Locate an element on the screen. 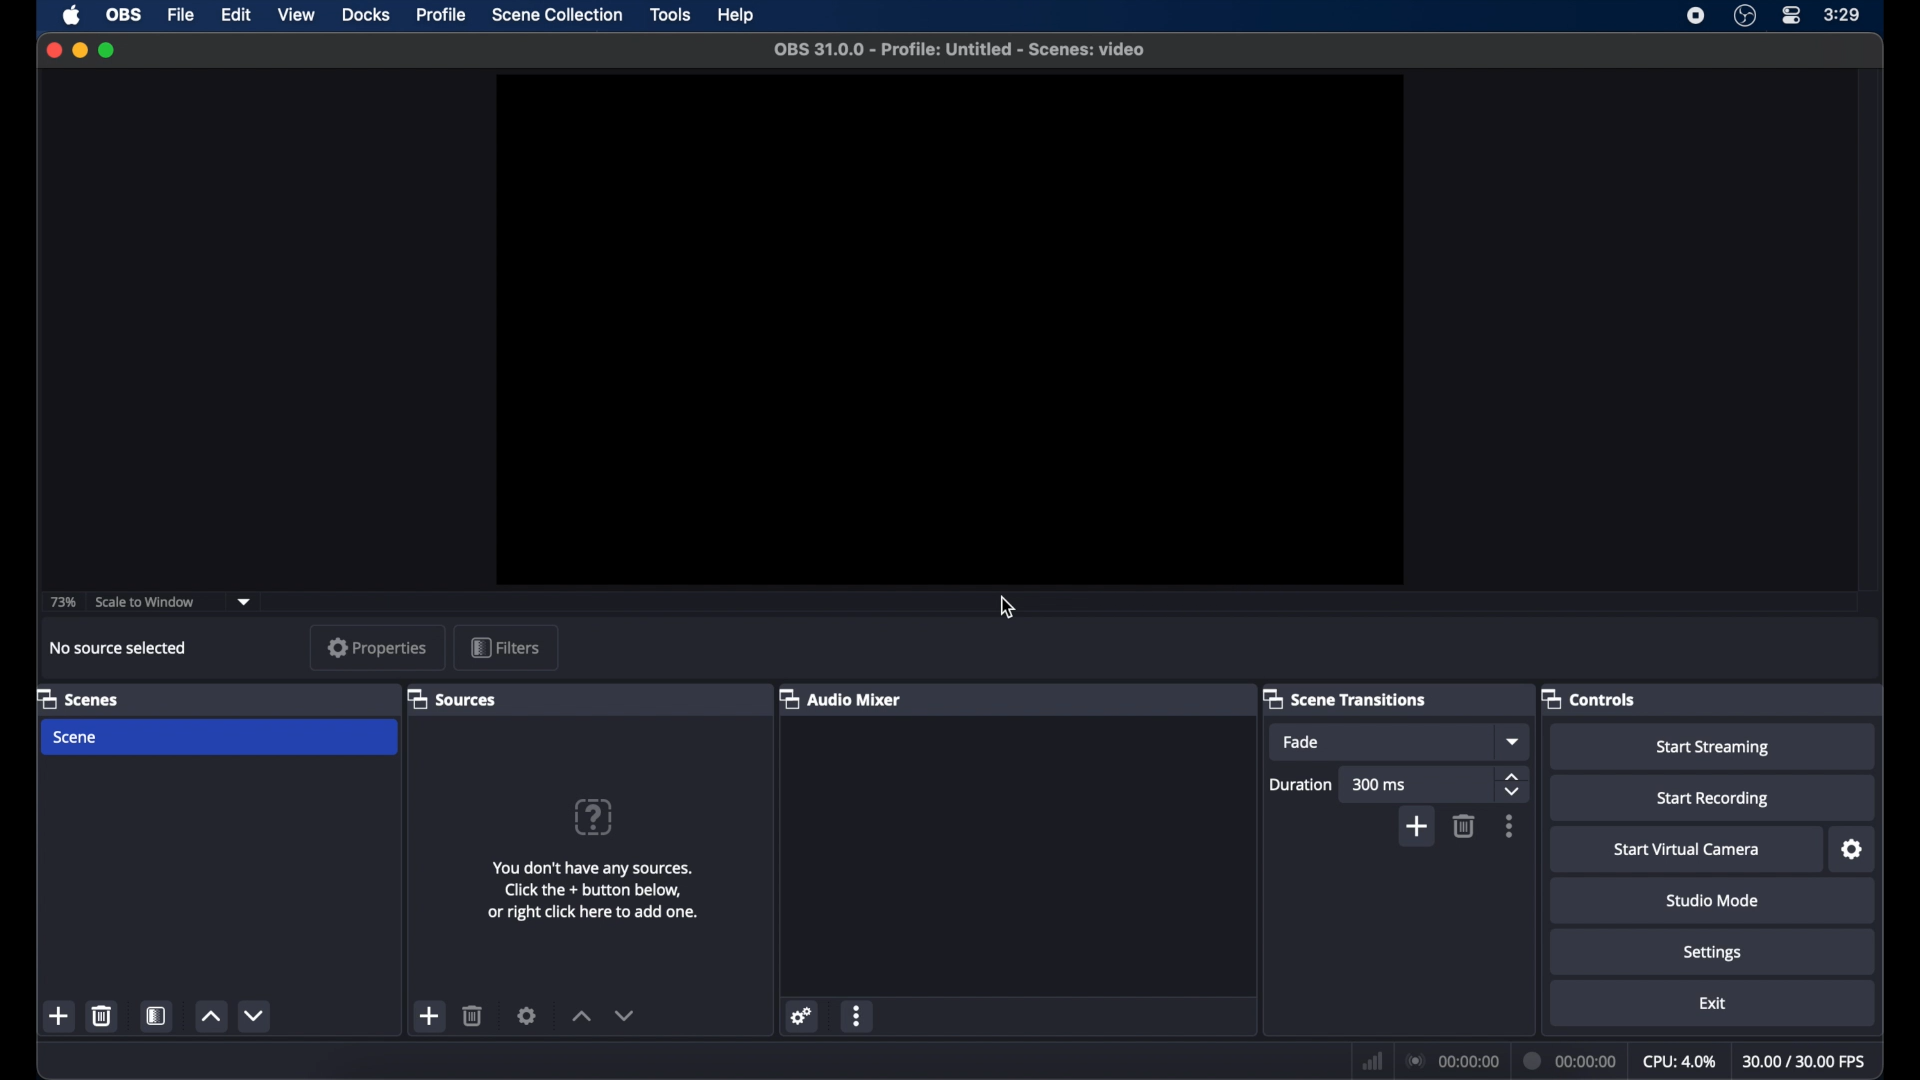  file name is located at coordinates (958, 50).